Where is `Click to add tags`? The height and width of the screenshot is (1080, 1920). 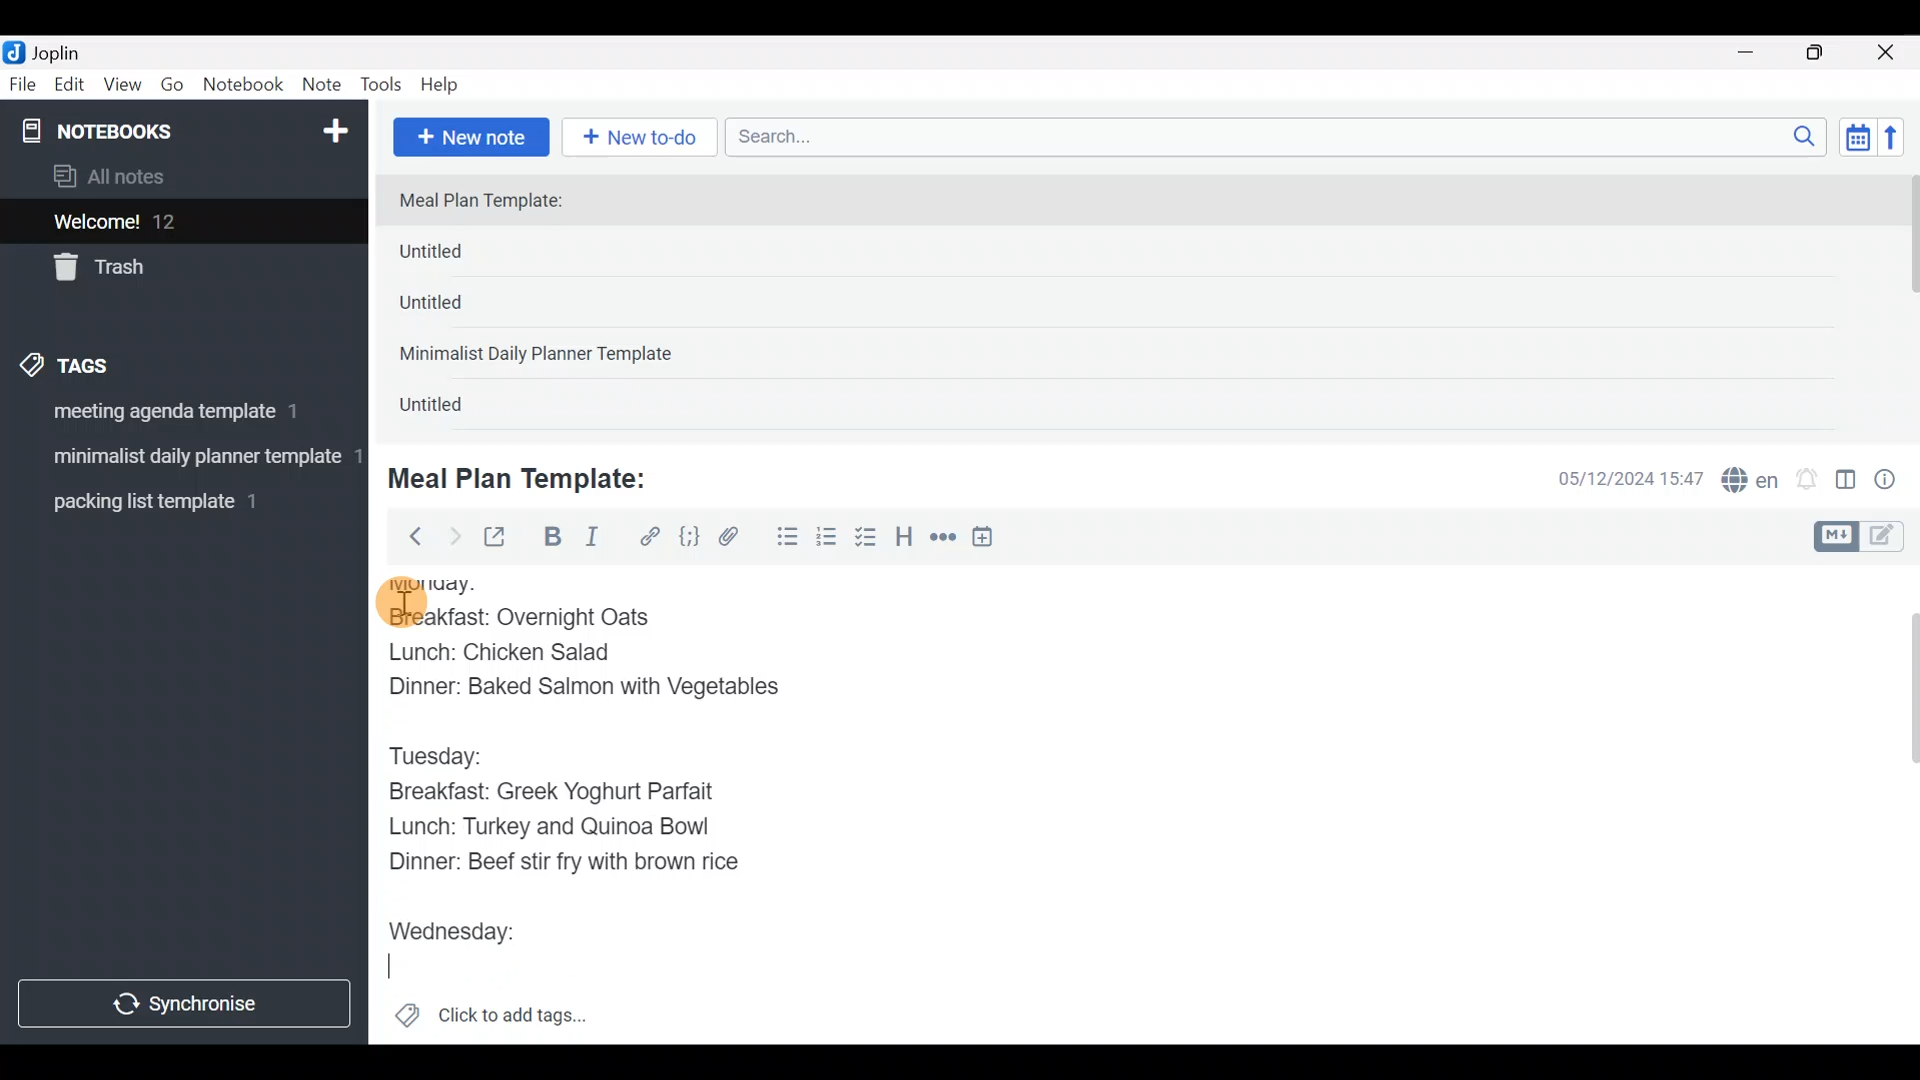 Click to add tags is located at coordinates (490, 1022).